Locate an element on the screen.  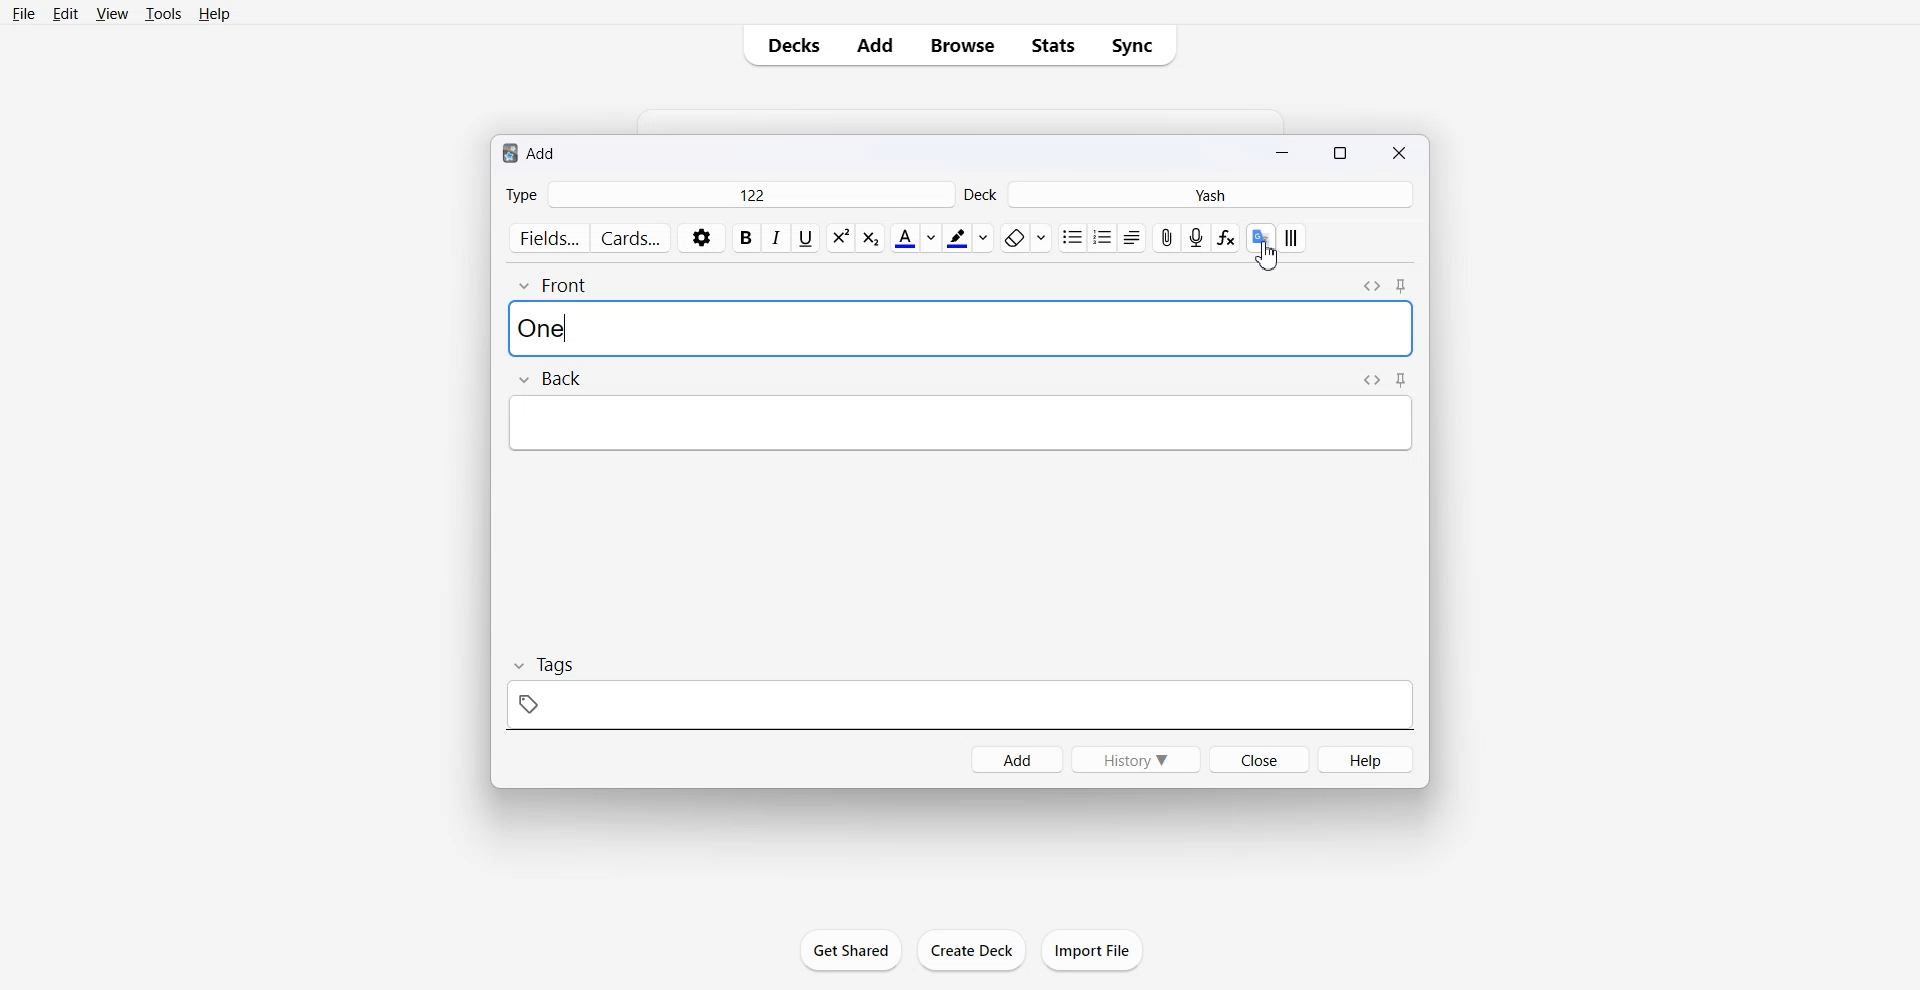
Tools is located at coordinates (163, 13).